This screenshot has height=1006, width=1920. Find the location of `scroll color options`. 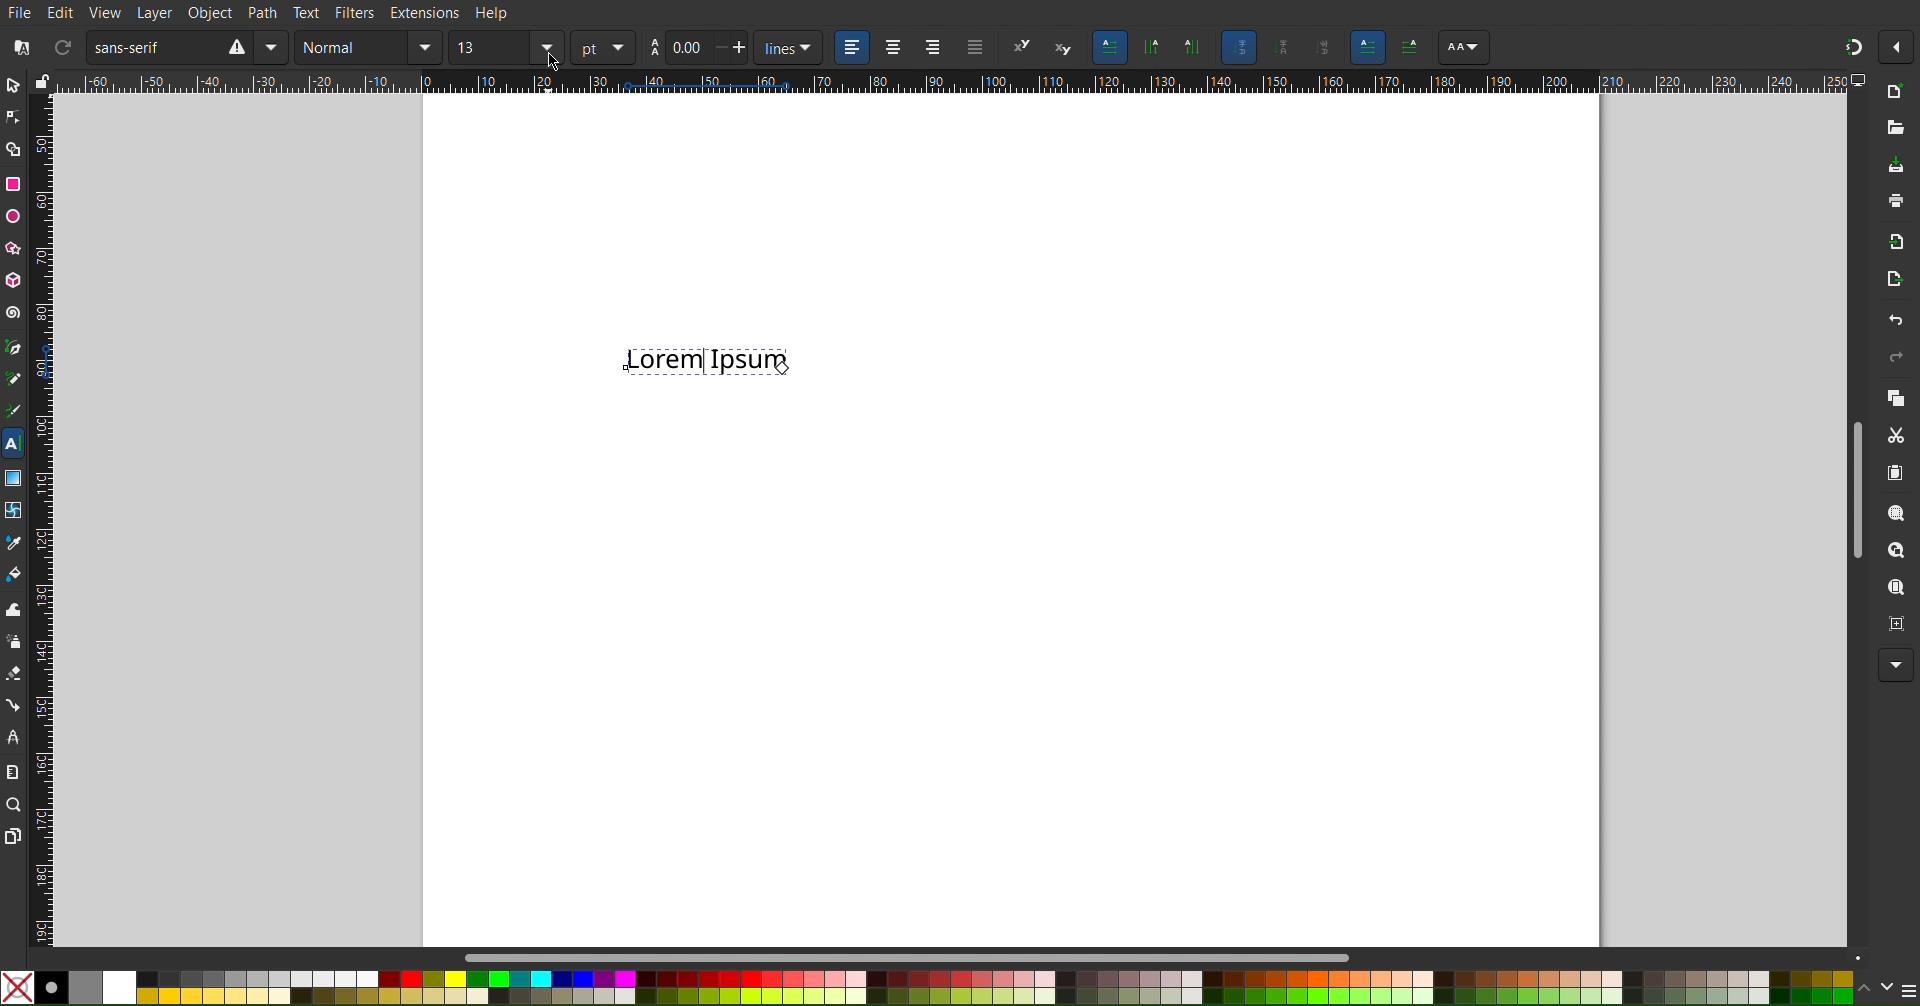

scroll color options is located at coordinates (1876, 989).